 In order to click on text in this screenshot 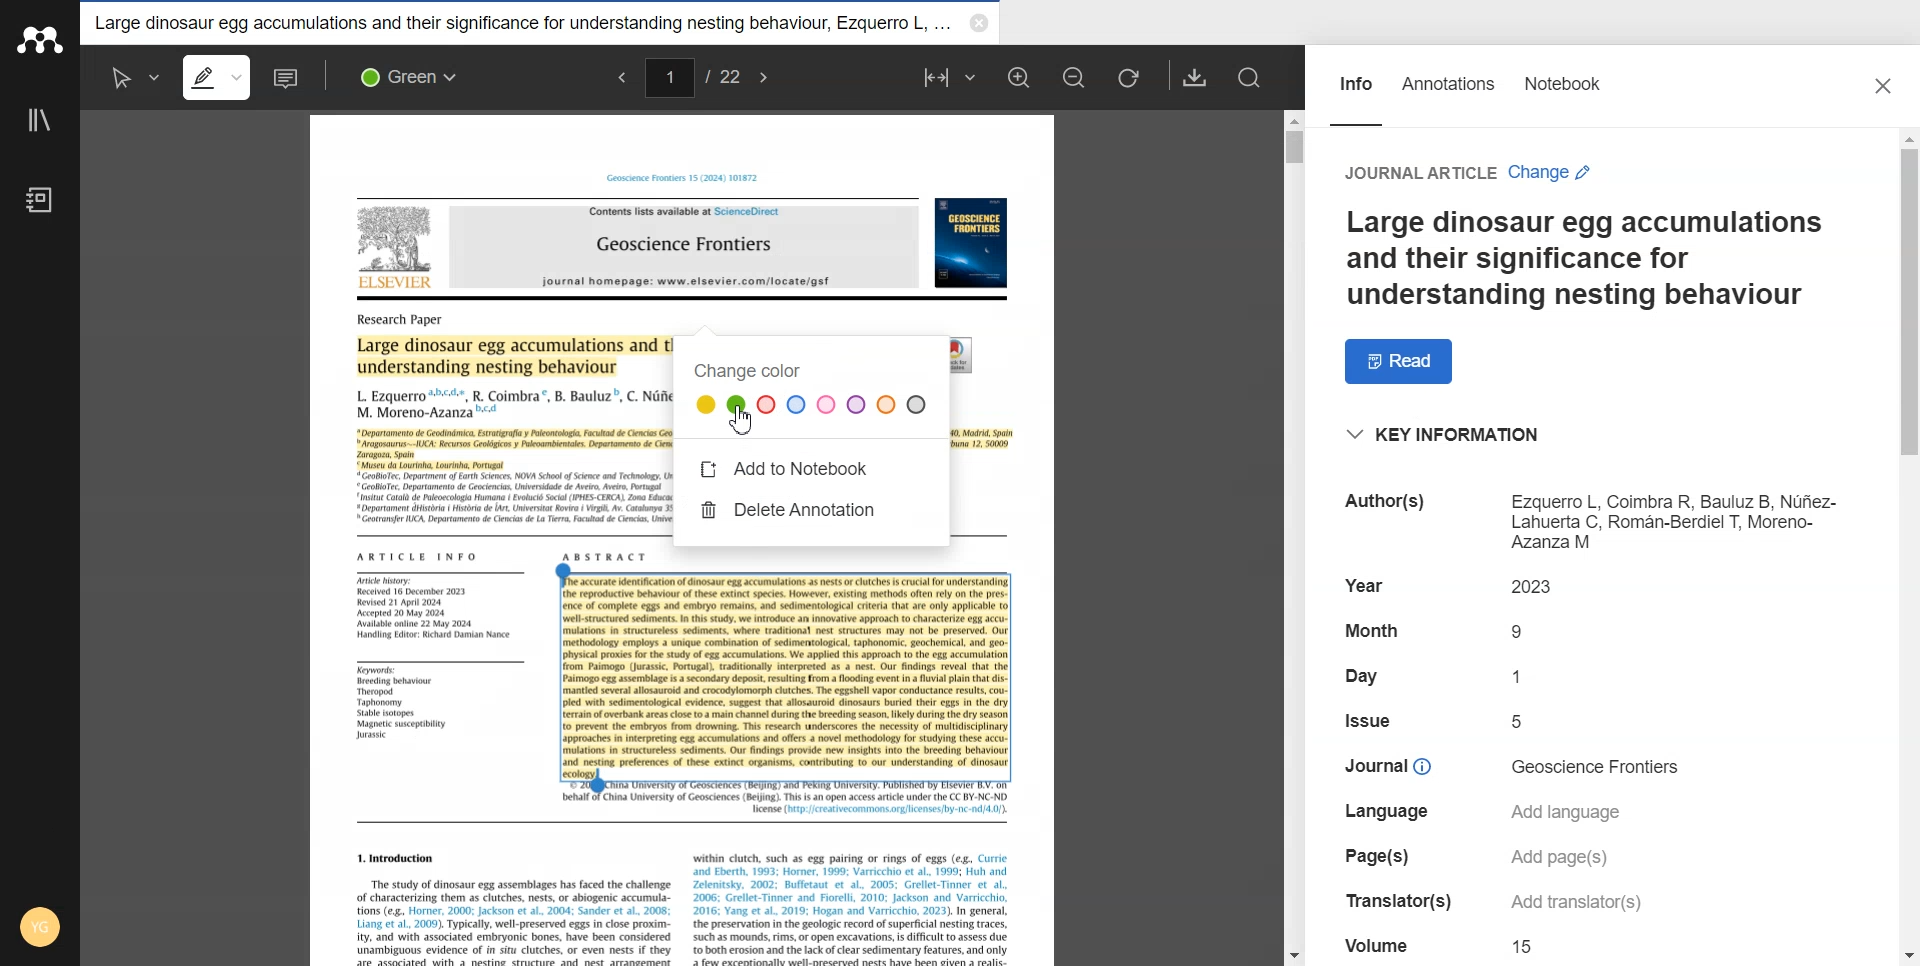, I will do `click(1377, 855)`.